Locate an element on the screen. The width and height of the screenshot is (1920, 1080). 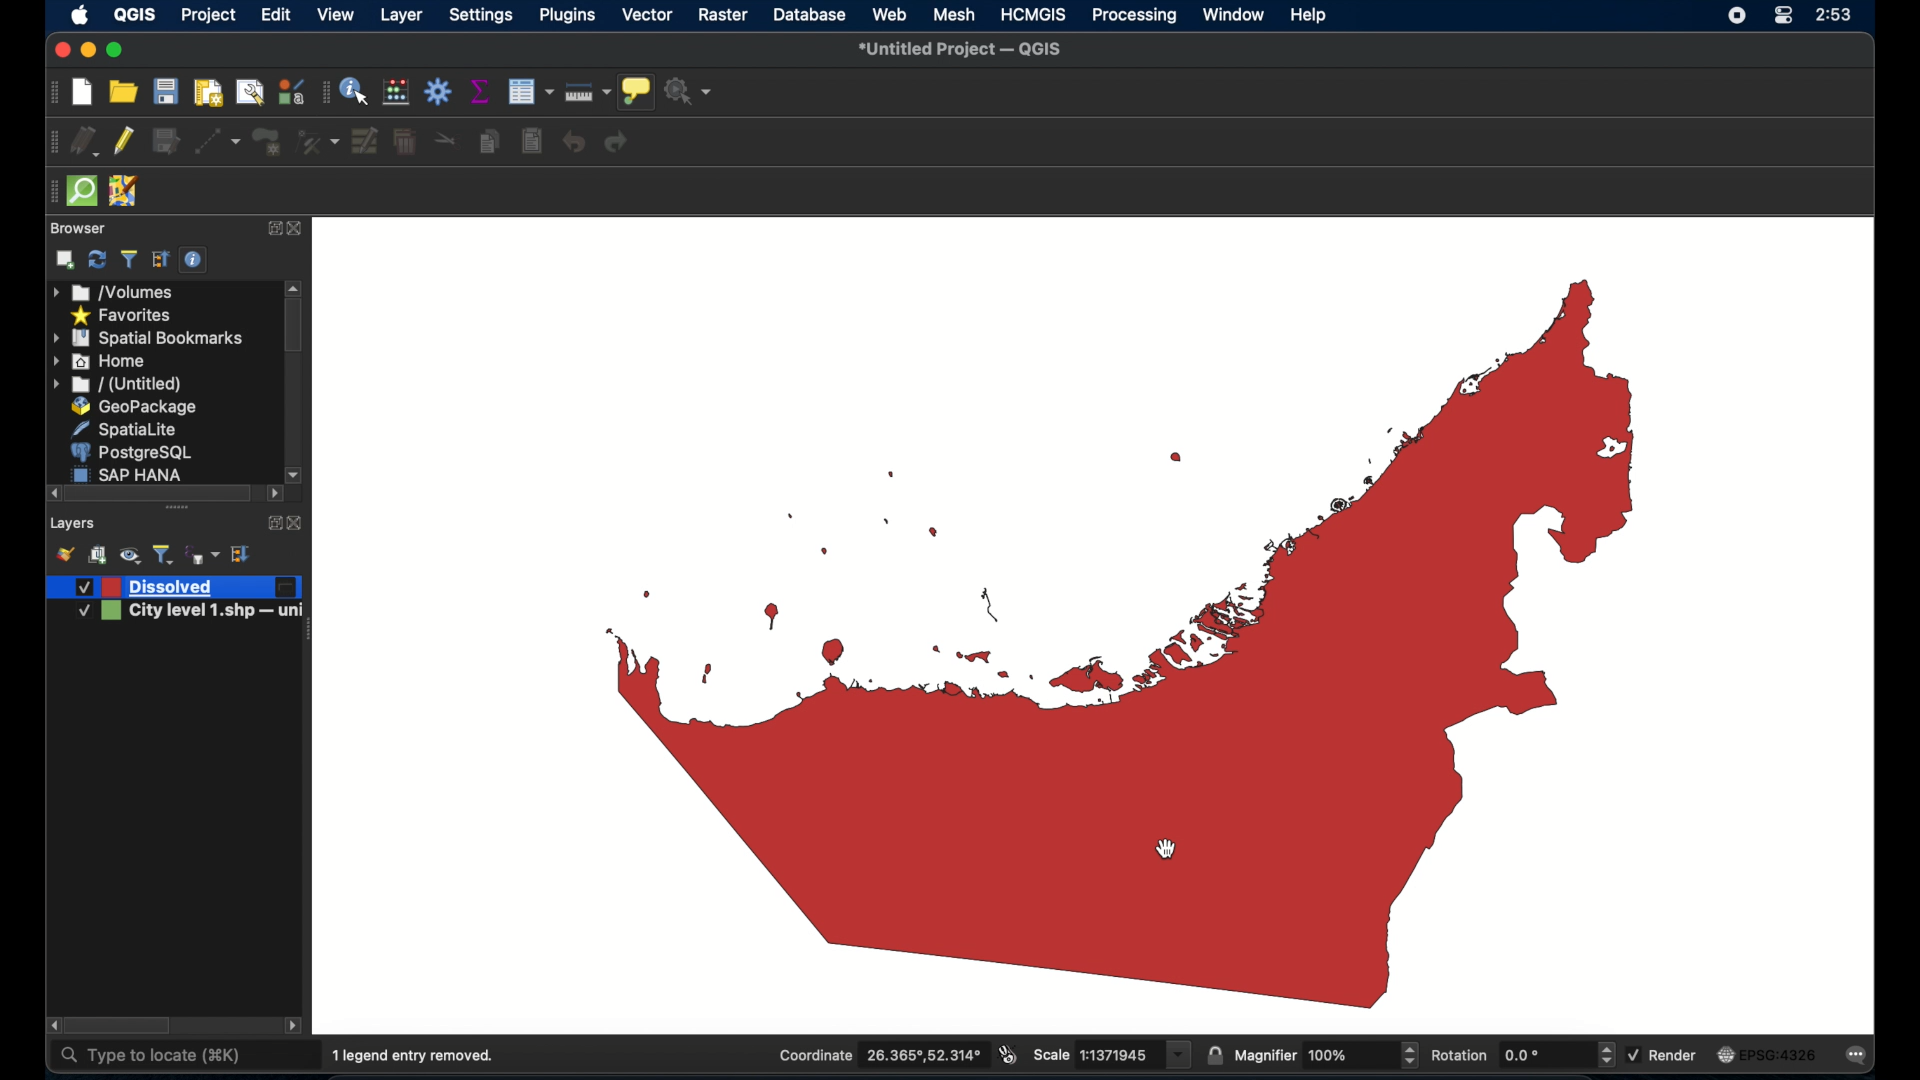
favorites is located at coordinates (123, 317).